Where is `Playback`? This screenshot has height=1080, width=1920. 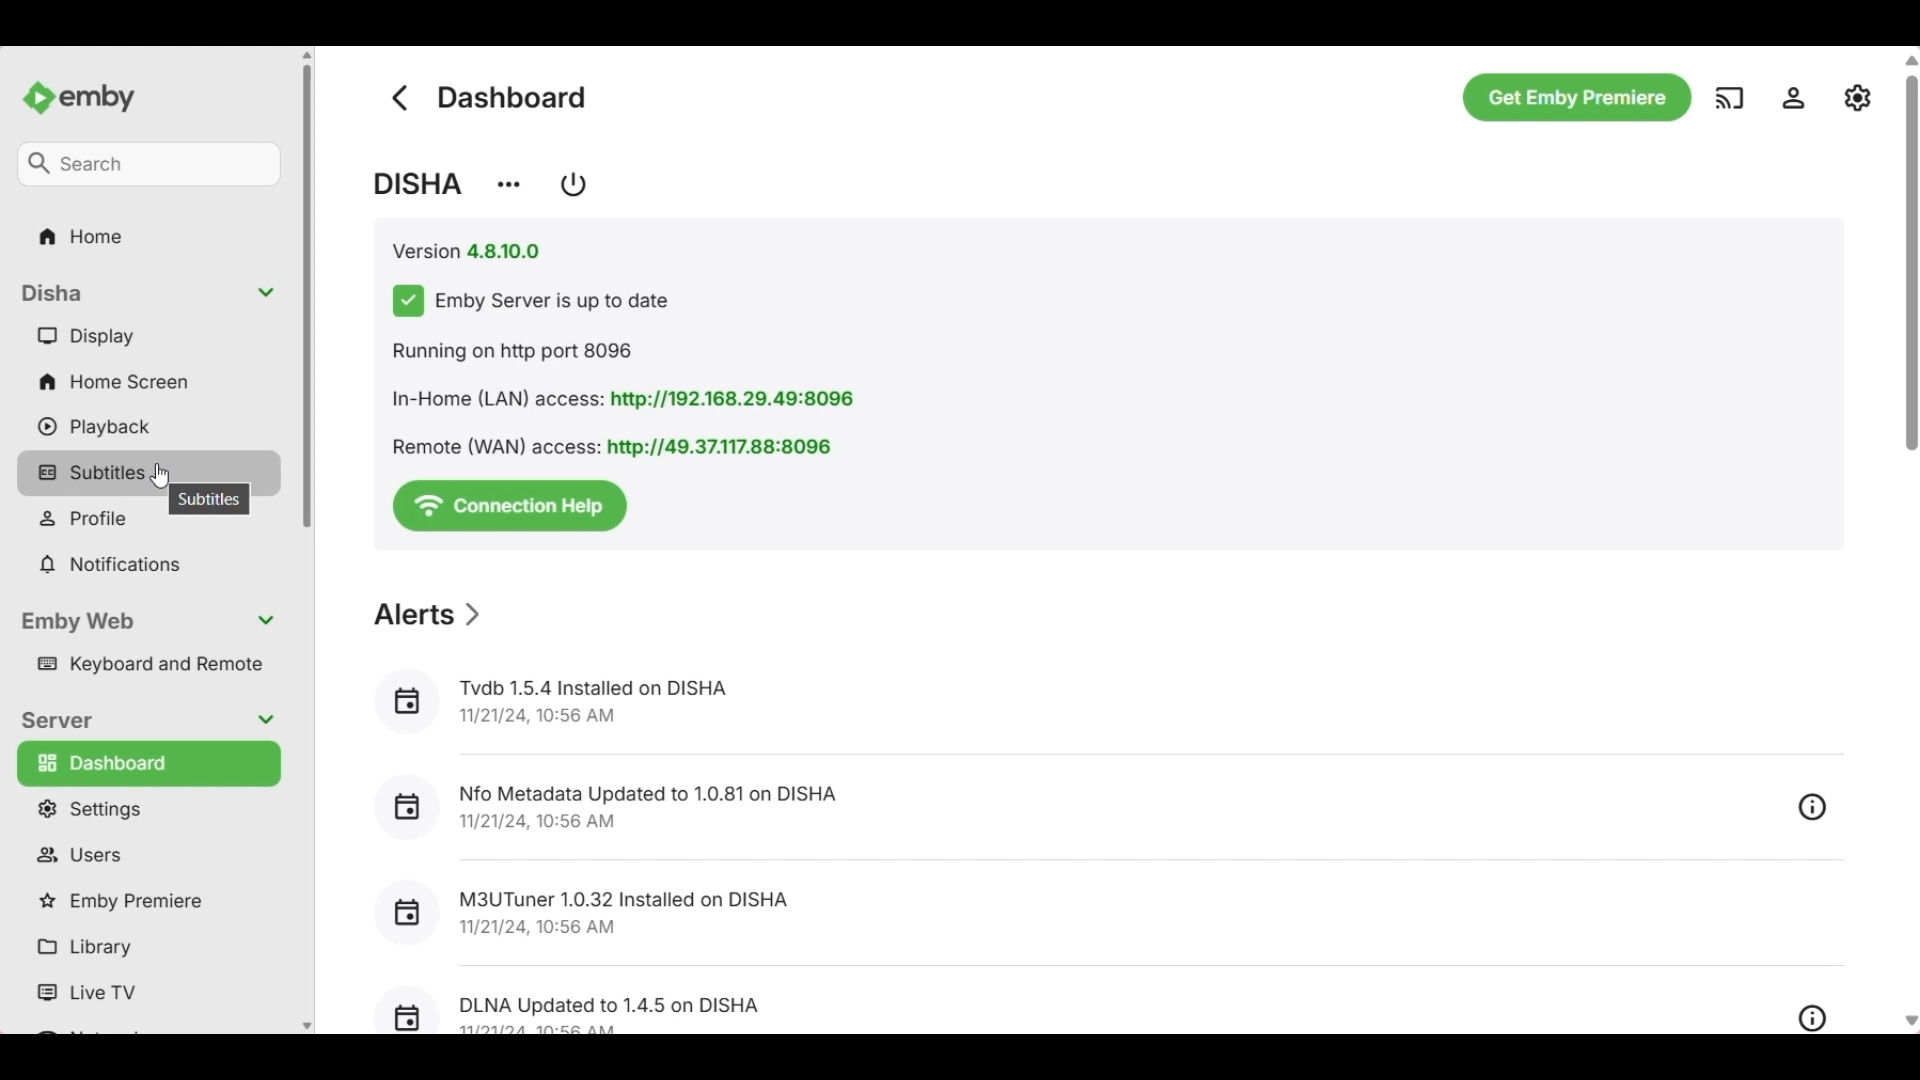
Playback is located at coordinates (152, 427).